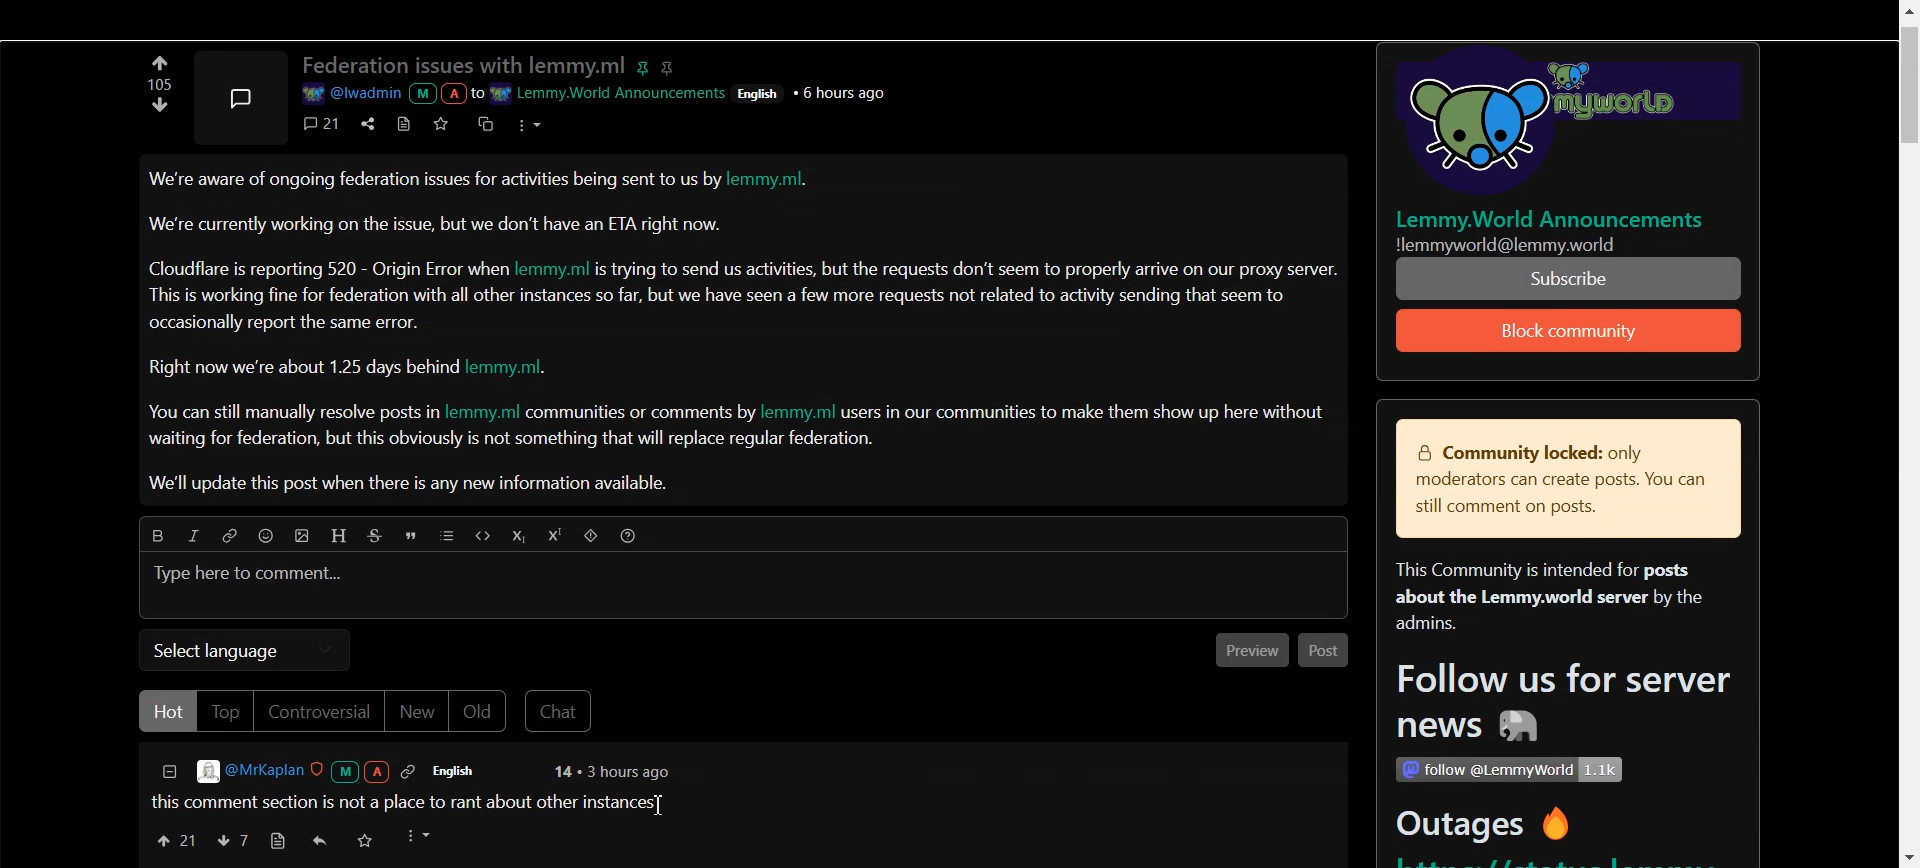 The image size is (1920, 868). Describe the element at coordinates (435, 184) in the screenshot. I see `We're aware of ongoing federation issues for activities being sent to us by` at that location.